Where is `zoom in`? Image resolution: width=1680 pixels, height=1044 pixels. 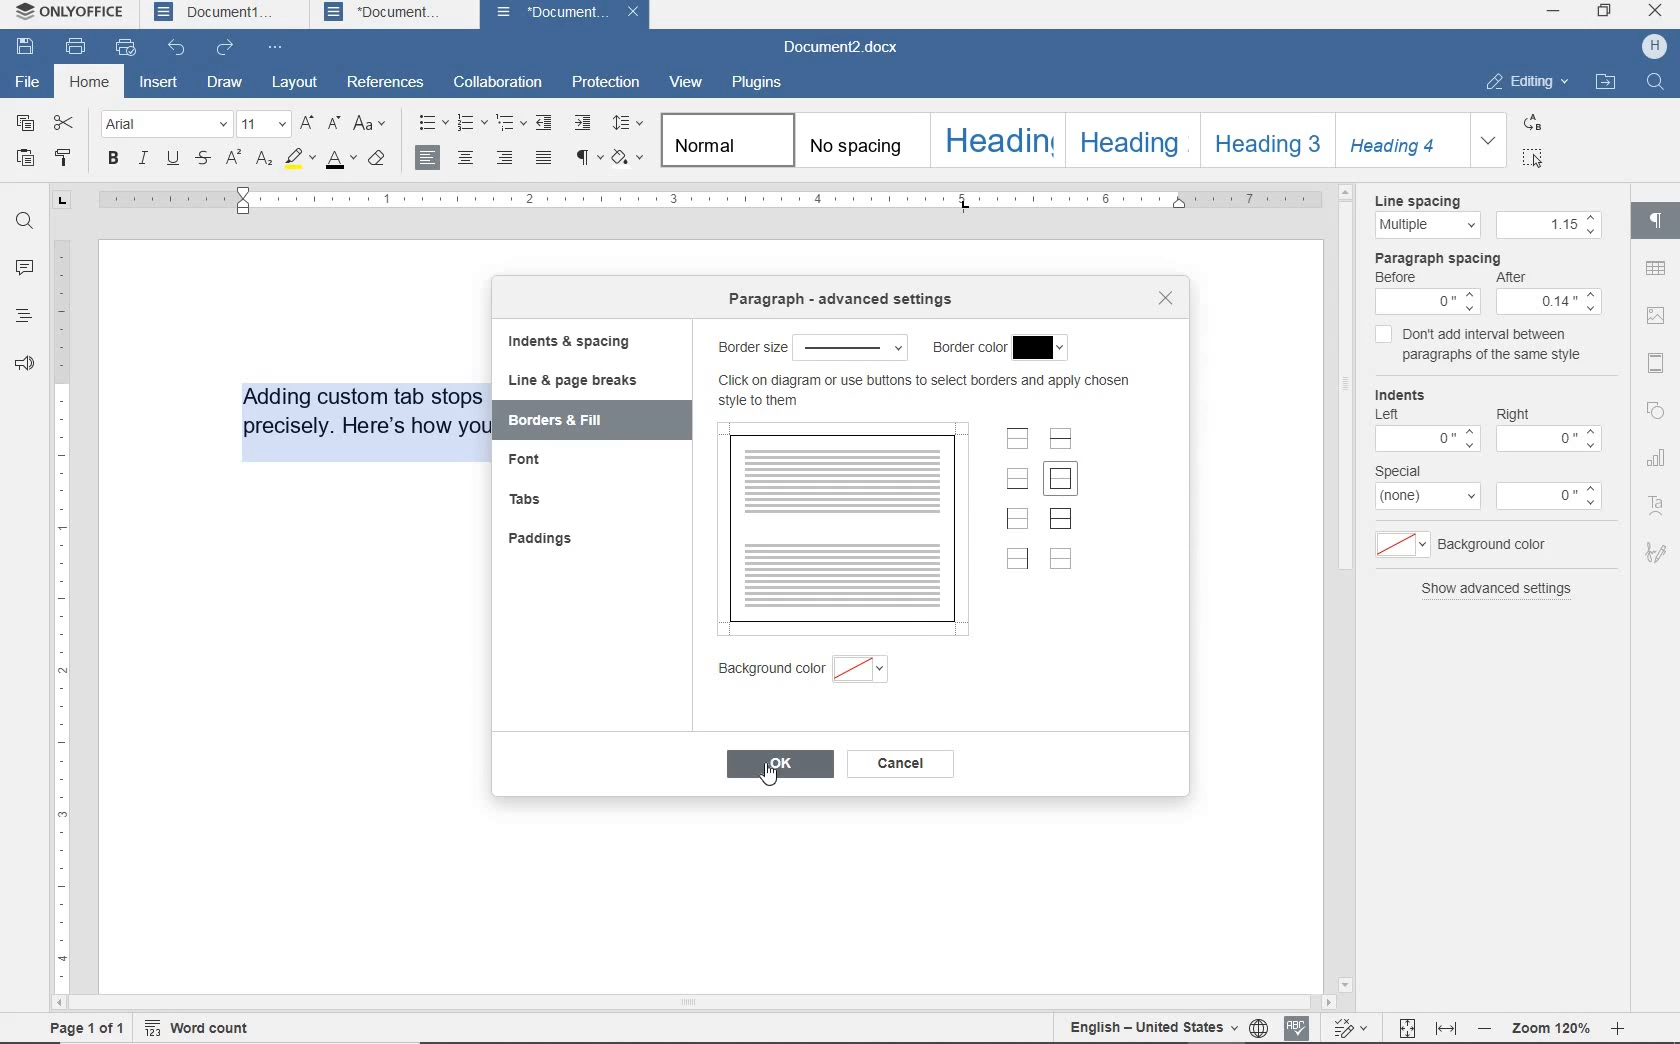
zoom in is located at coordinates (1628, 1027).